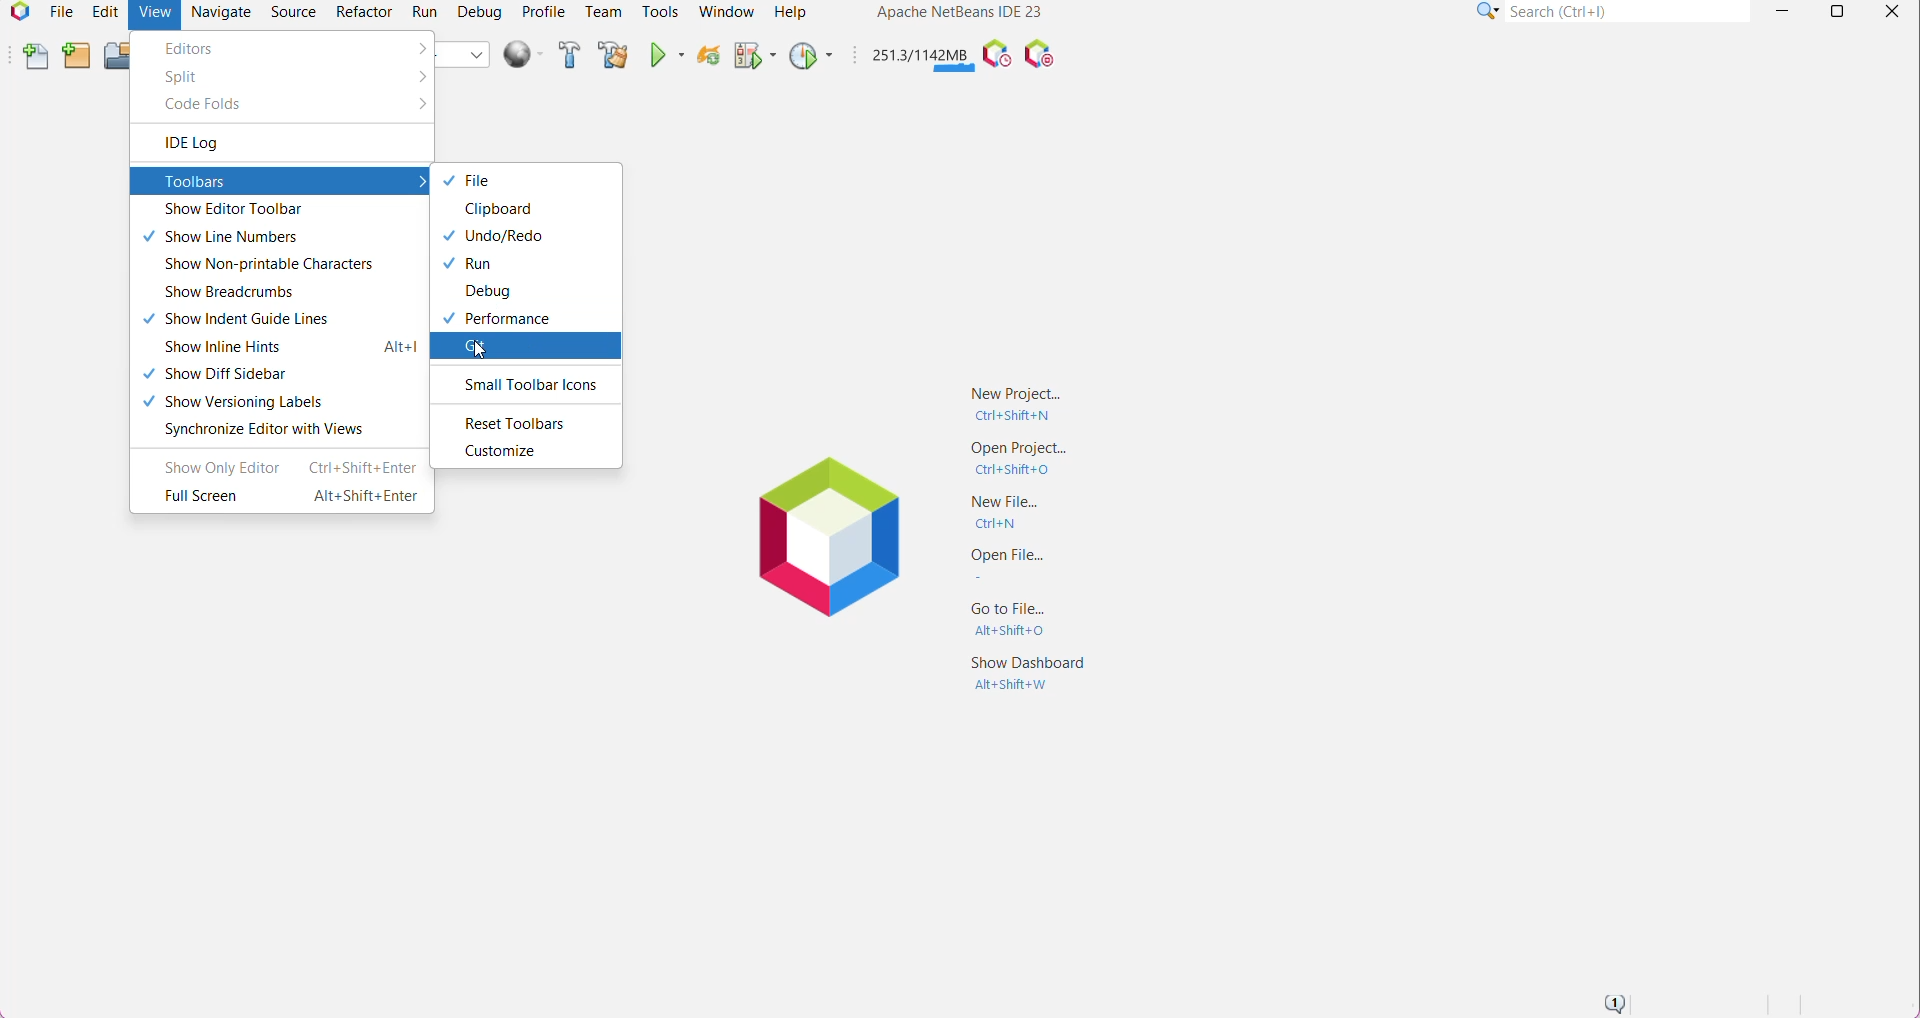 This screenshot has width=1920, height=1018. What do you see at coordinates (279, 182) in the screenshot?
I see `Toolbars` at bounding box center [279, 182].